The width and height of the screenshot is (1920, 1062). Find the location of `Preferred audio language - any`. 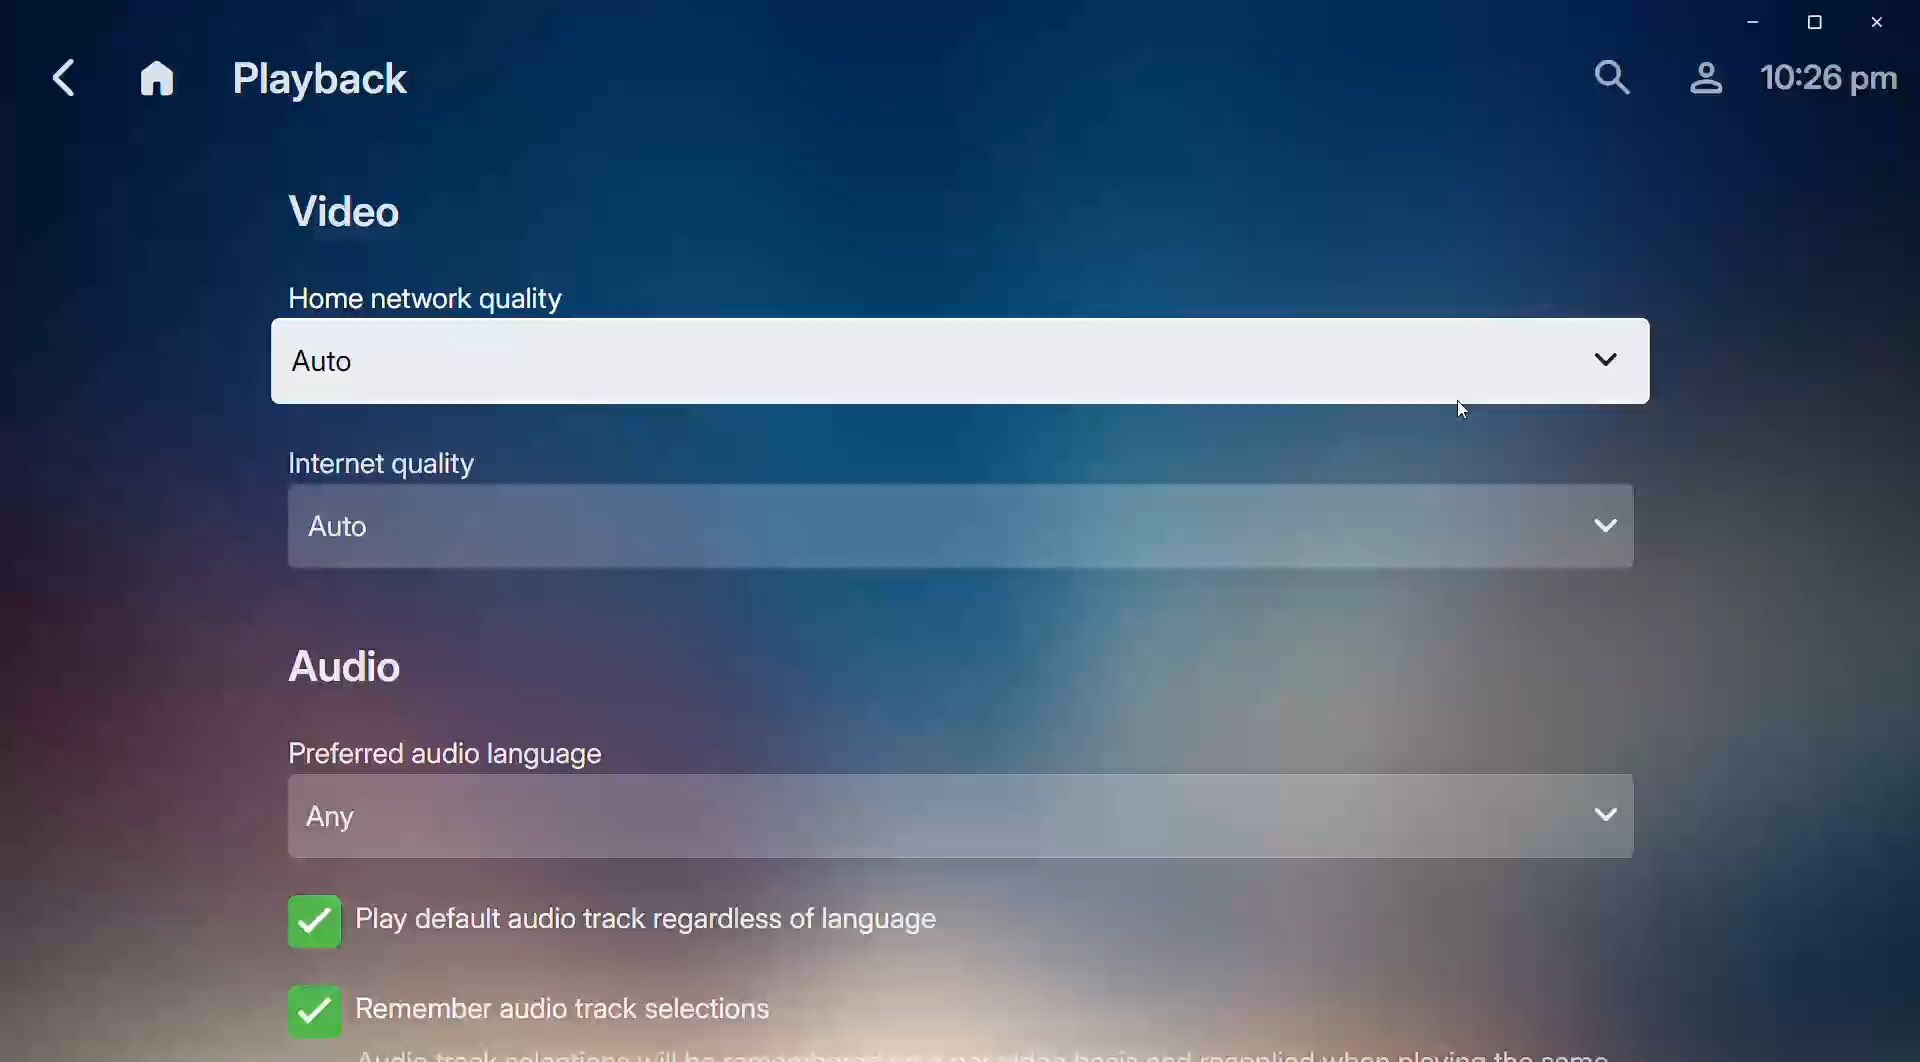

Preferred audio language - any is located at coordinates (960, 806).